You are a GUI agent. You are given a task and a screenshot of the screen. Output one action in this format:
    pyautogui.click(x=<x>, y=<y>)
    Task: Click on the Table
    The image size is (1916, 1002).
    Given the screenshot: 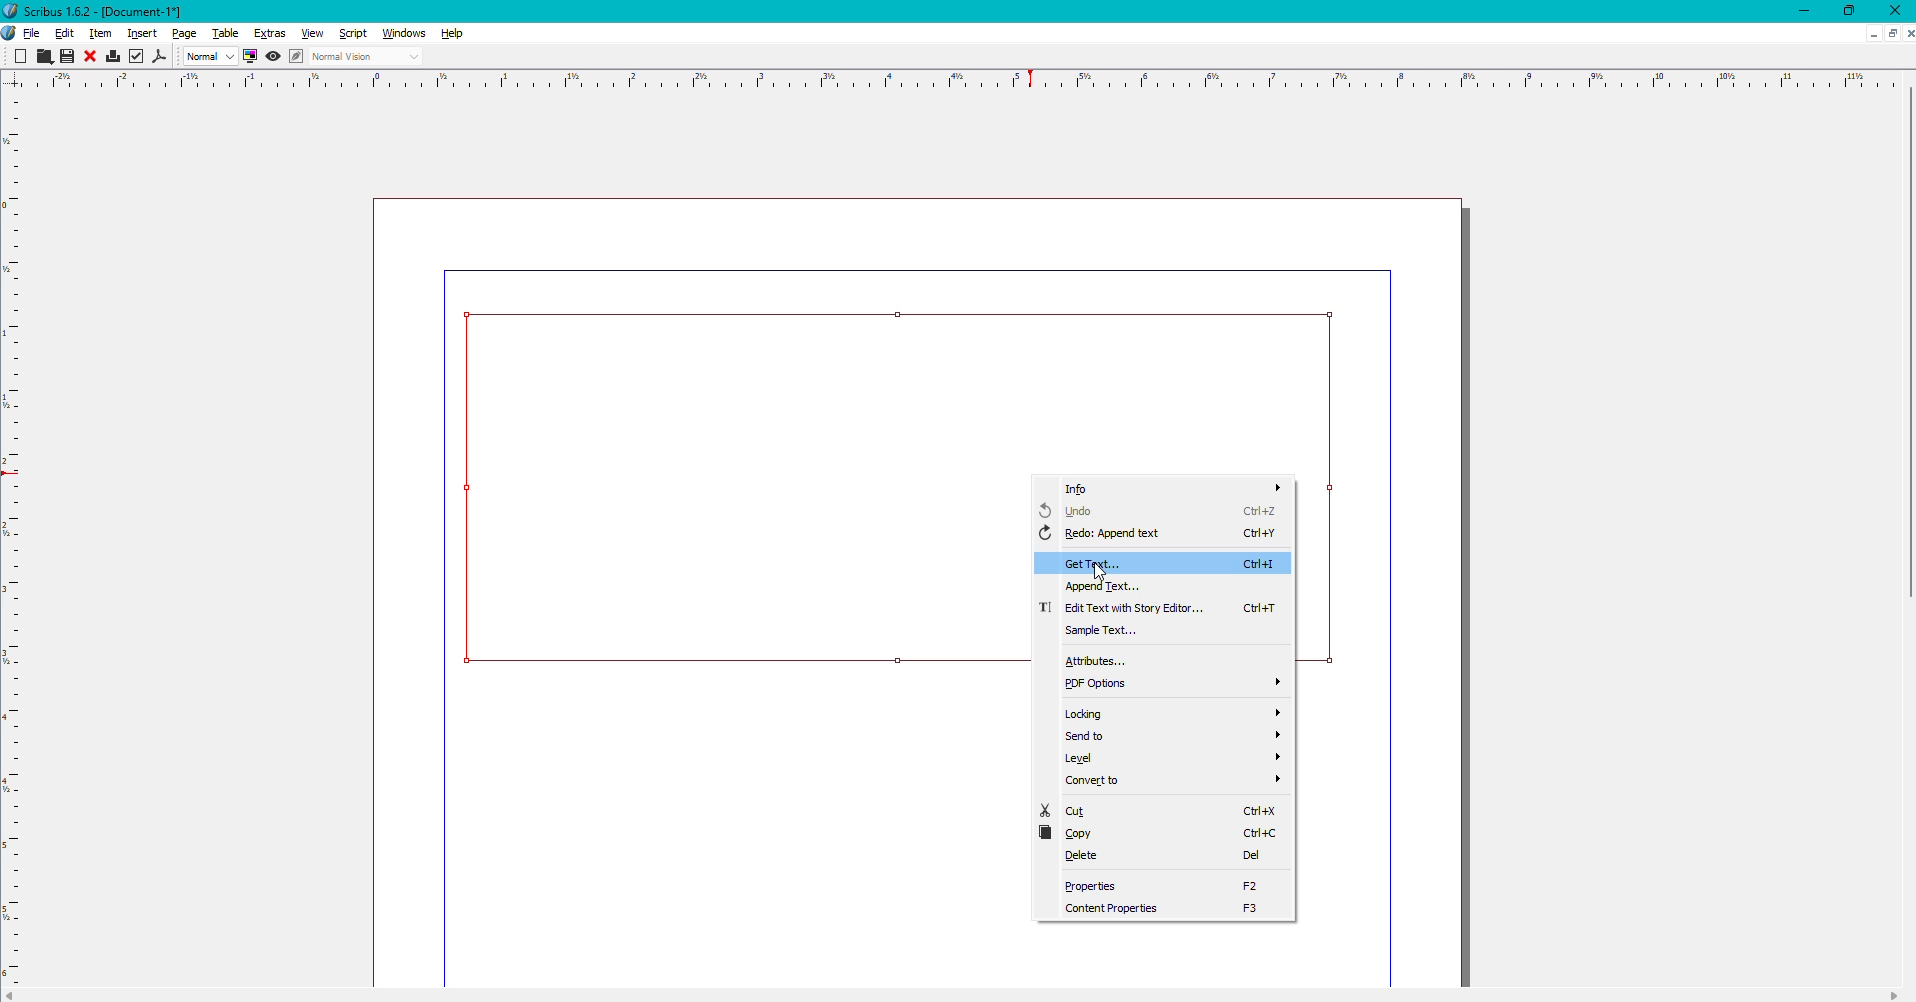 What is the action you would take?
    pyautogui.click(x=223, y=34)
    